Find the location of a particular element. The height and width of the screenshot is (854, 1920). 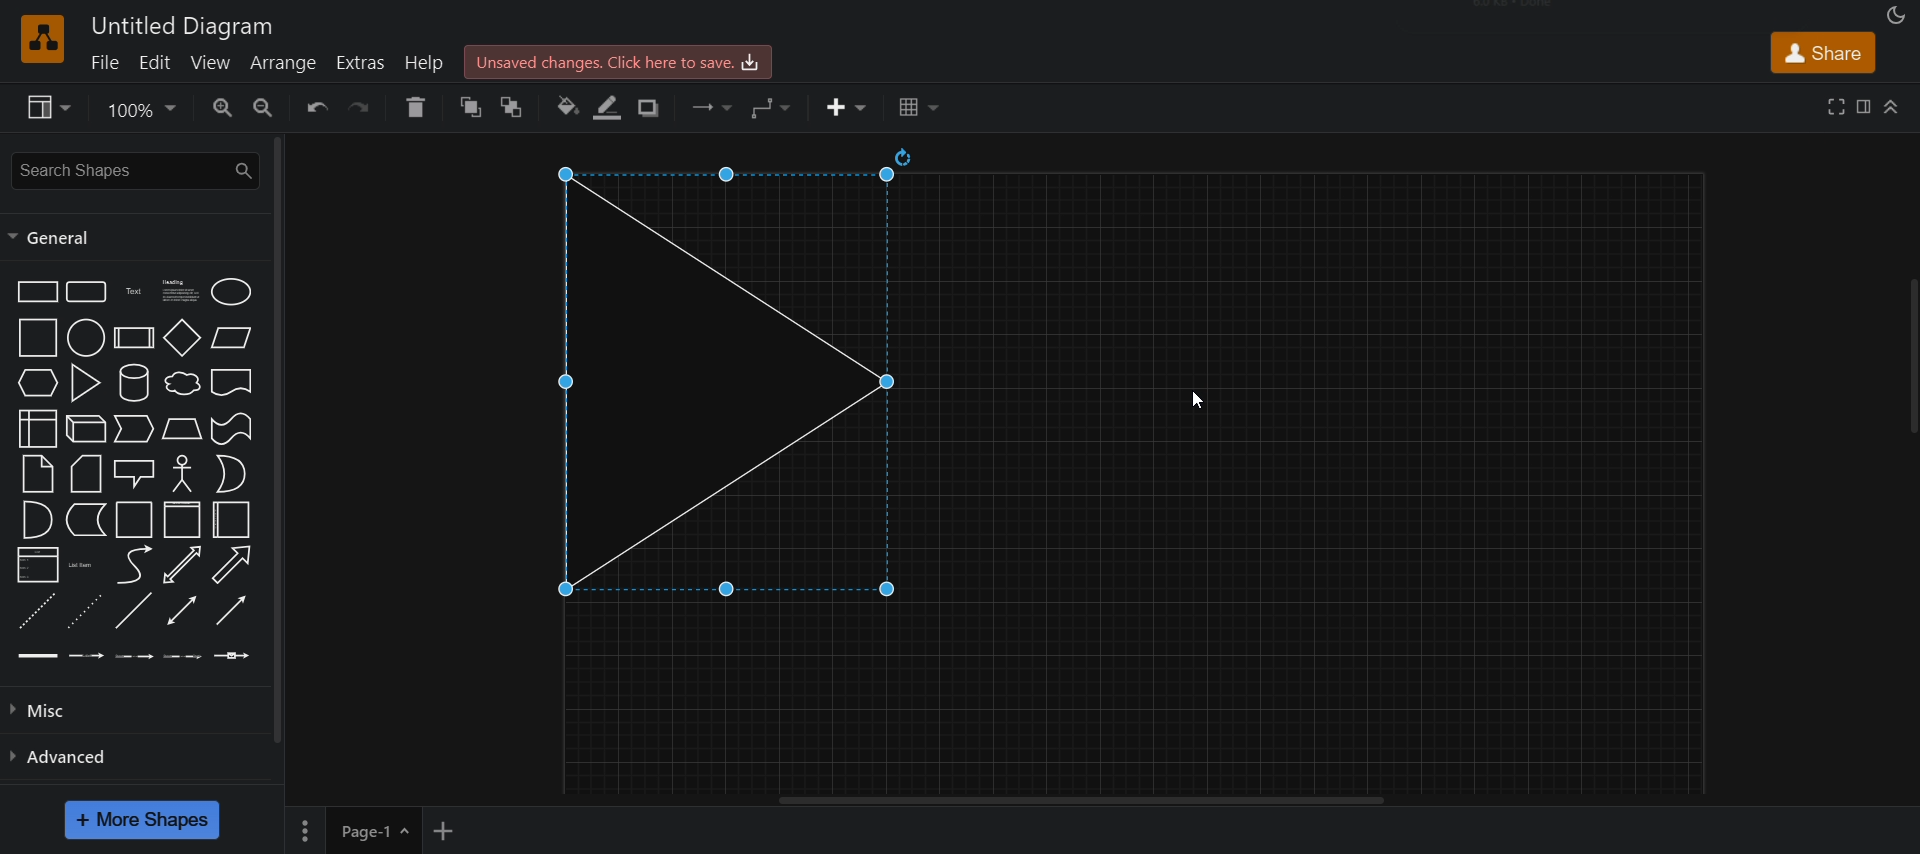

view is located at coordinates (212, 62).